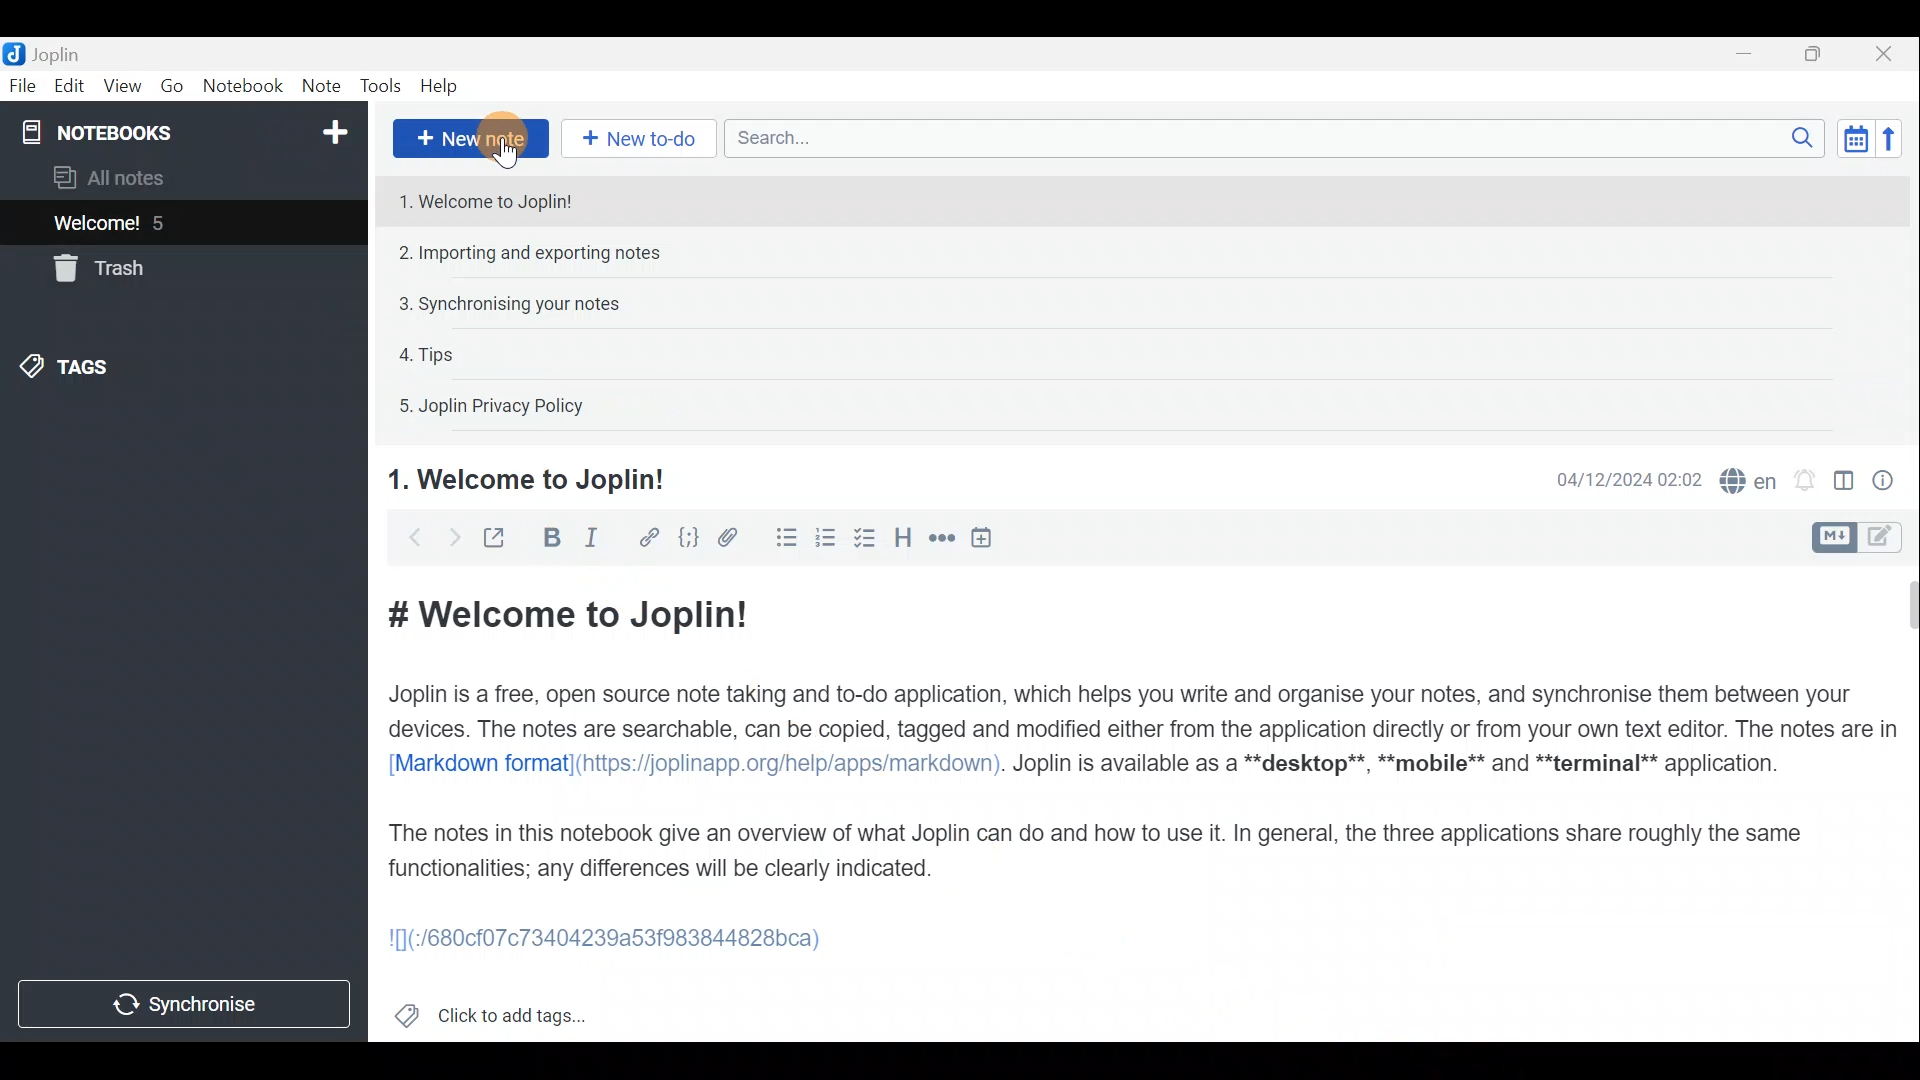 This screenshot has width=1920, height=1080. What do you see at coordinates (901, 544) in the screenshot?
I see `Heading` at bounding box center [901, 544].